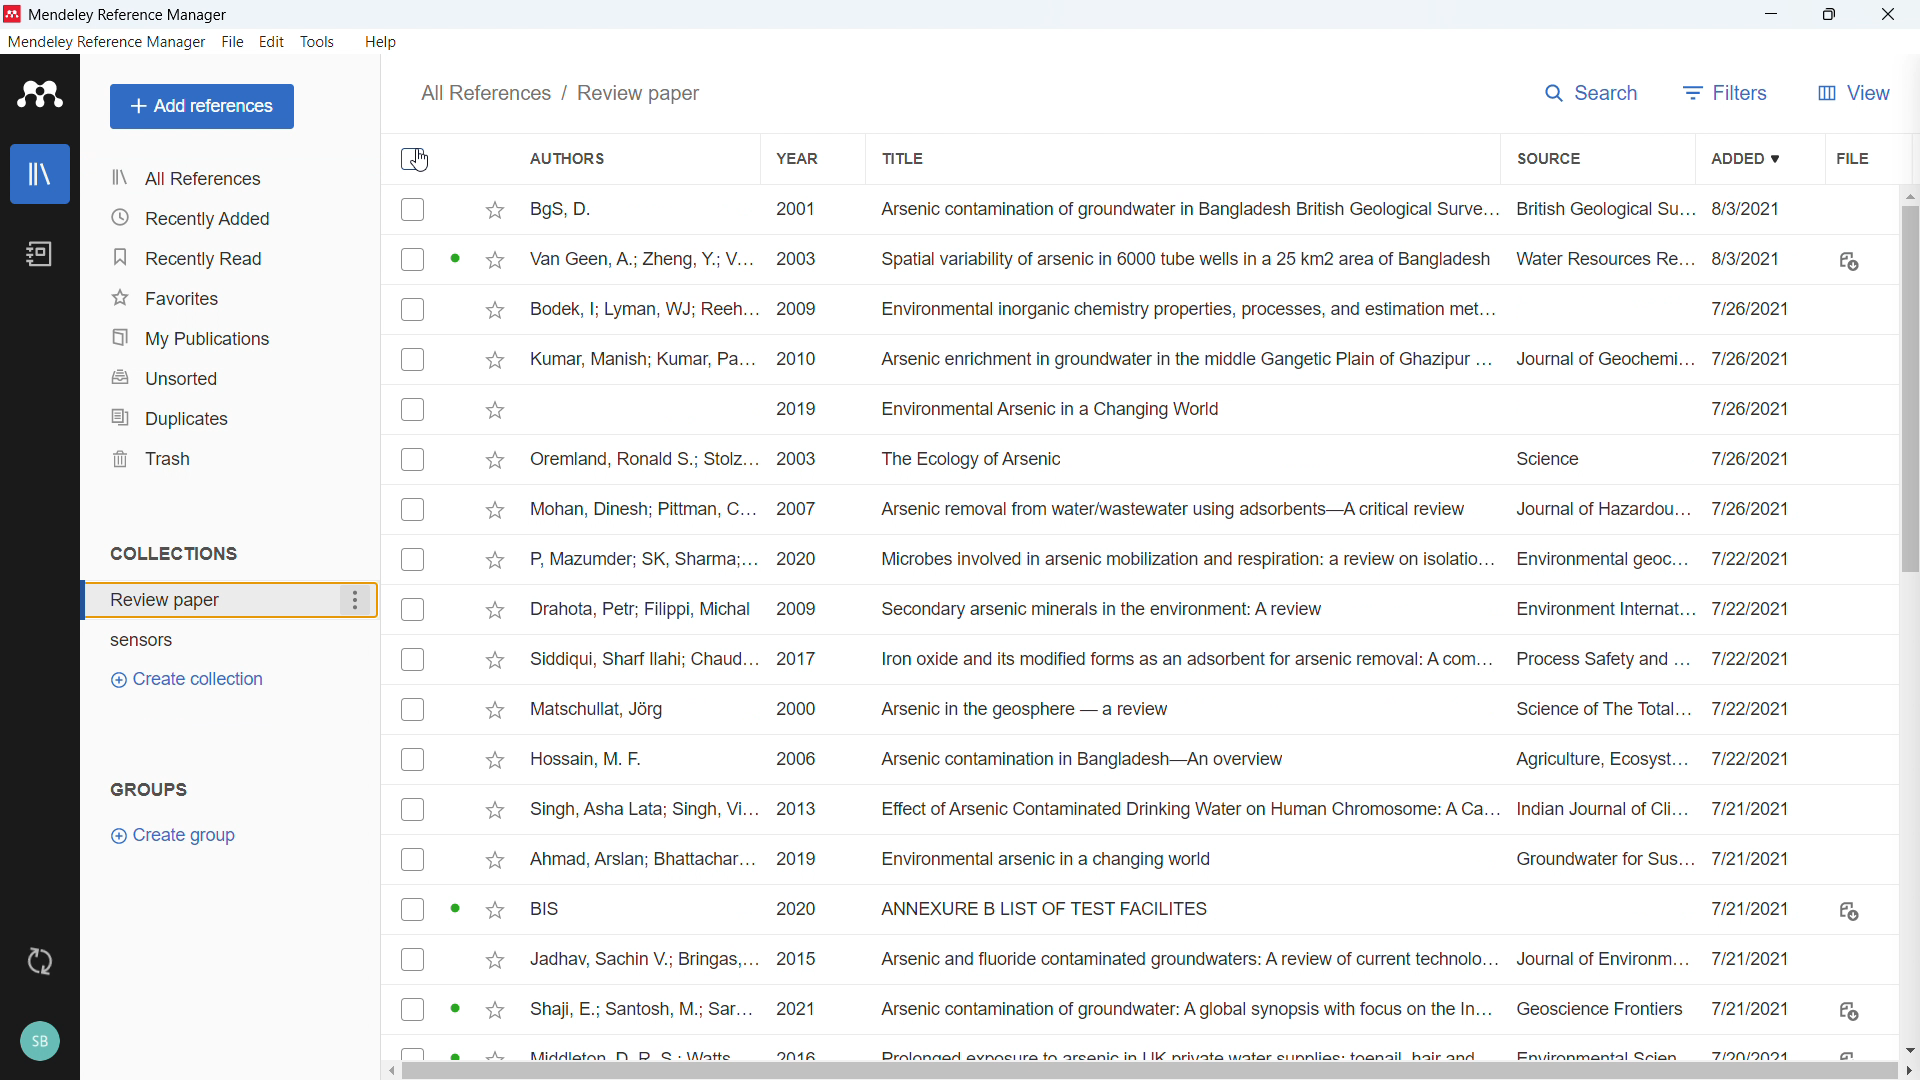  Describe the element at coordinates (496, 811) in the screenshot. I see `Star mark respective publication` at that location.